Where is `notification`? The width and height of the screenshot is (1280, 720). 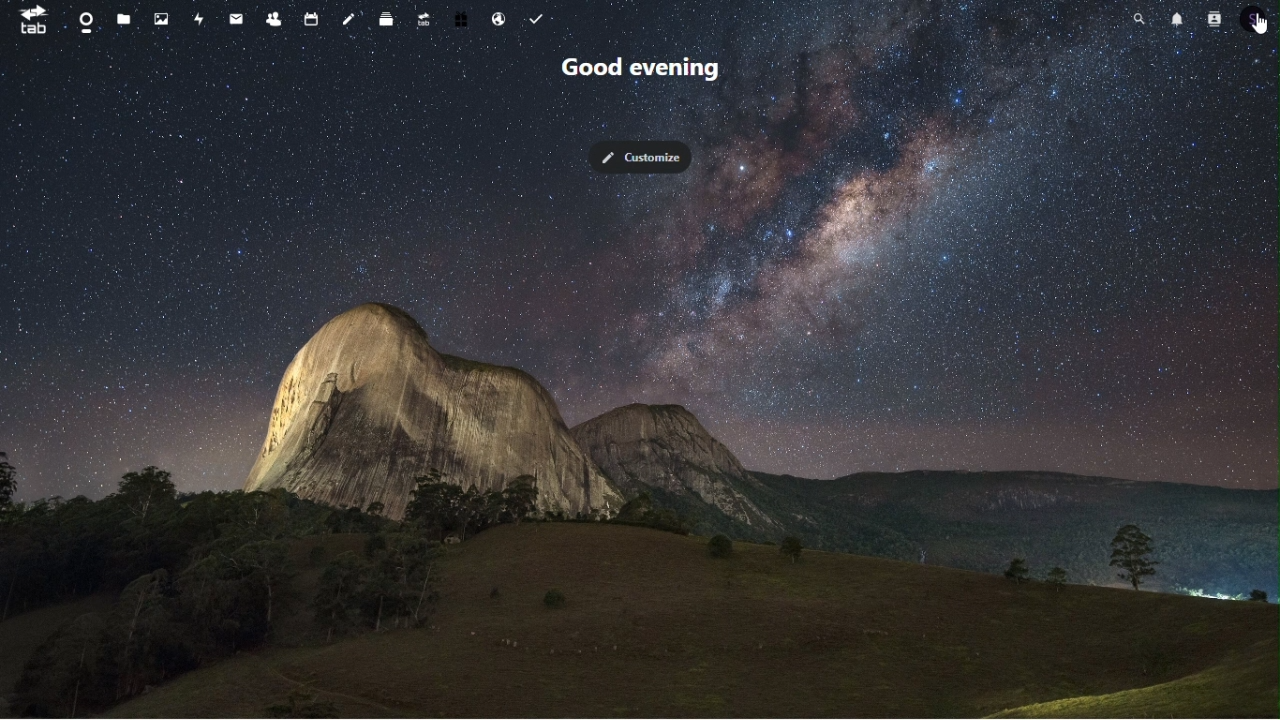 notification is located at coordinates (1178, 18).